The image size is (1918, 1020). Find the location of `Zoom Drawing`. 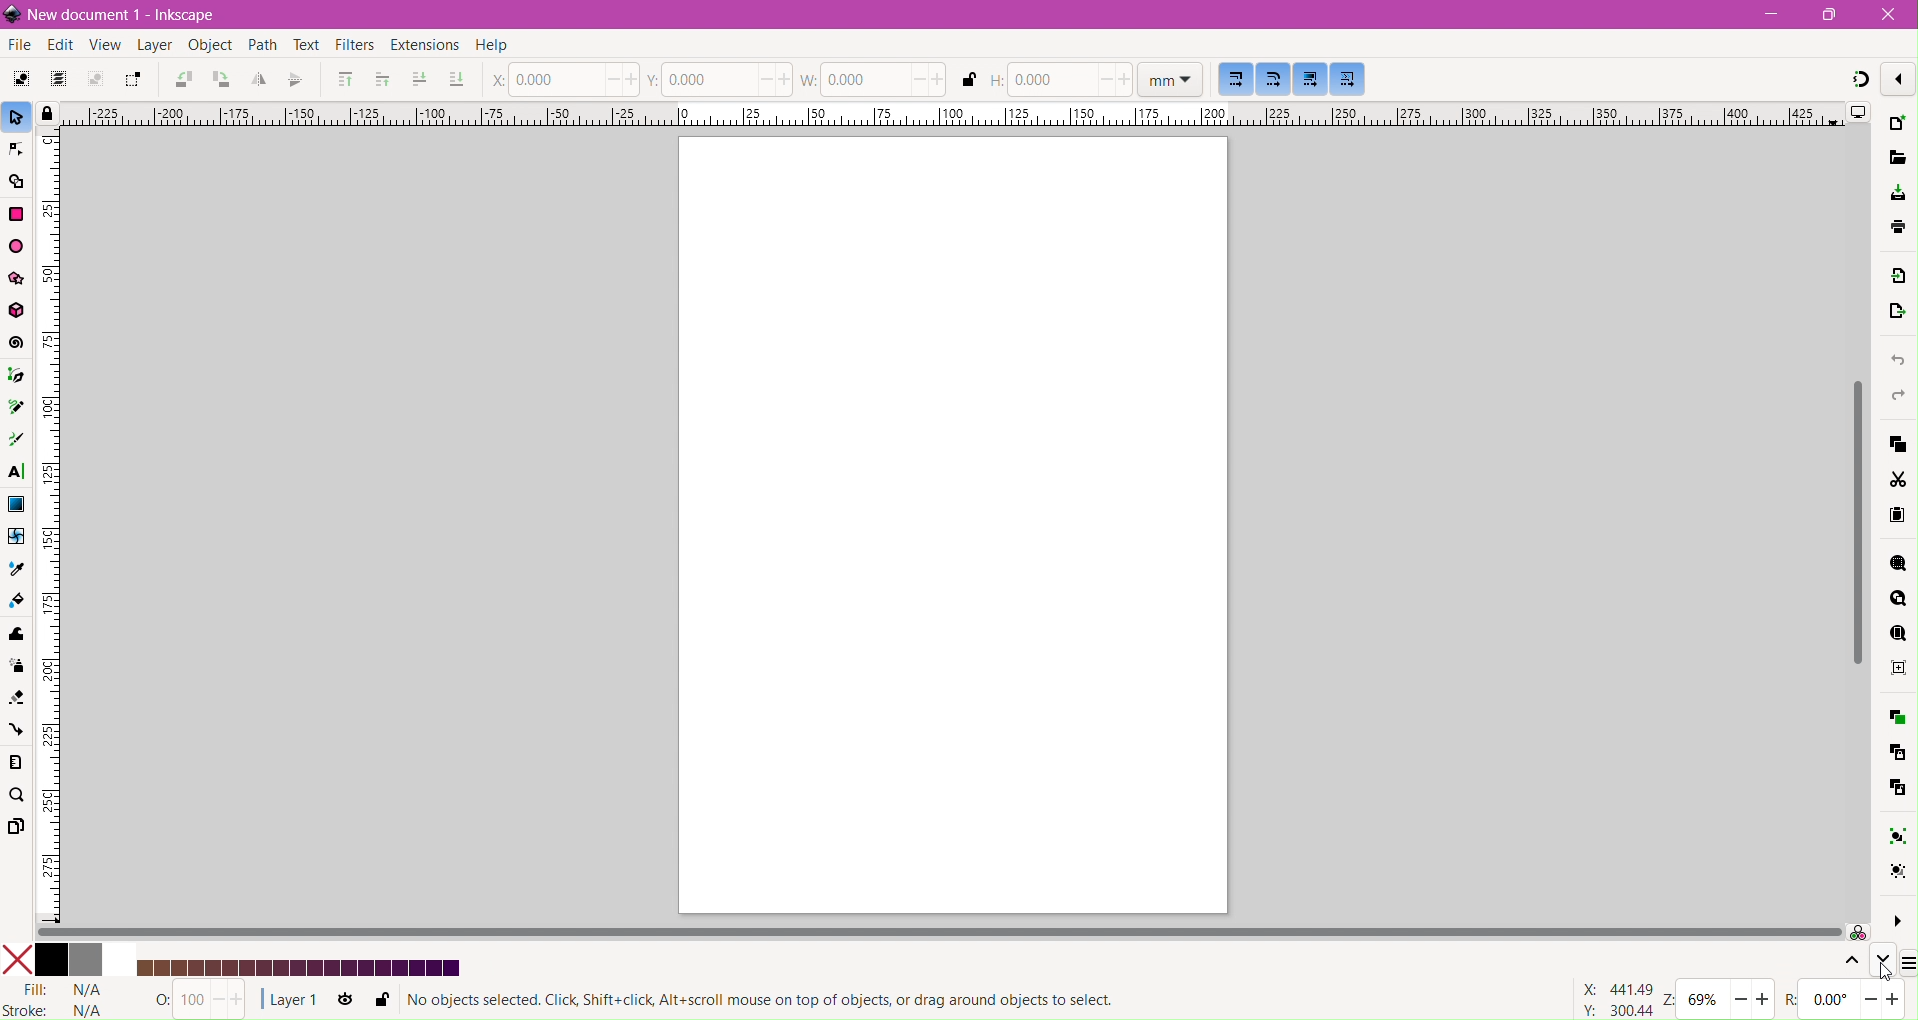

Zoom Drawing is located at coordinates (1899, 598).